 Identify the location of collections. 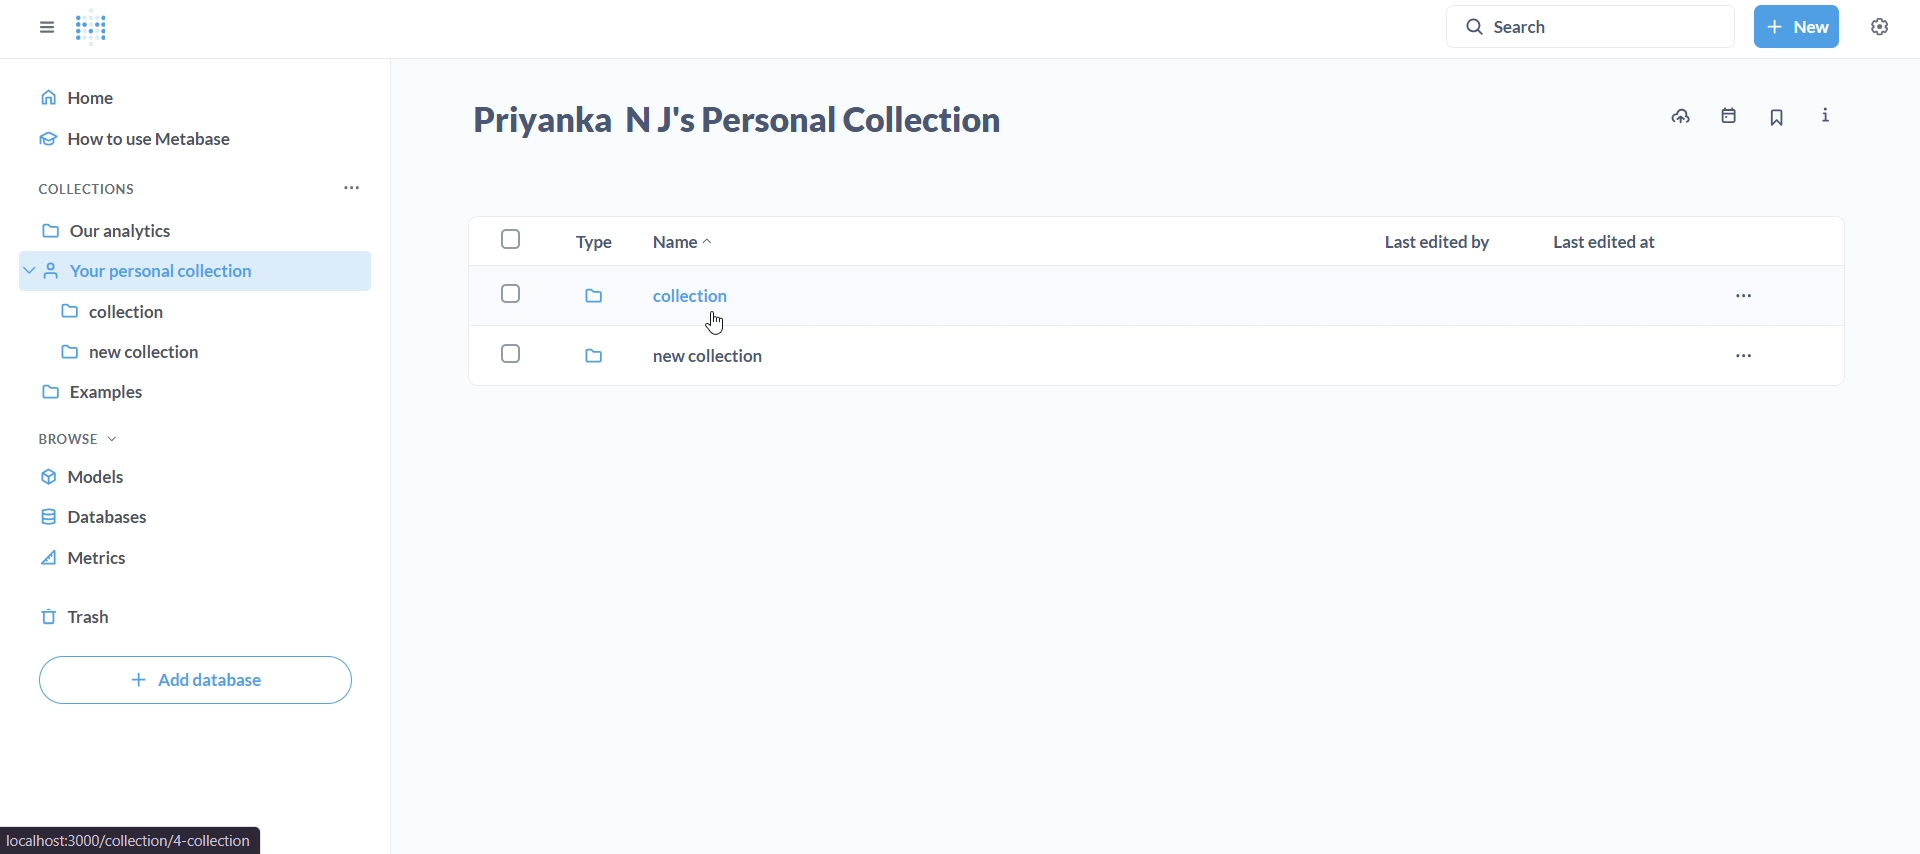
(92, 187).